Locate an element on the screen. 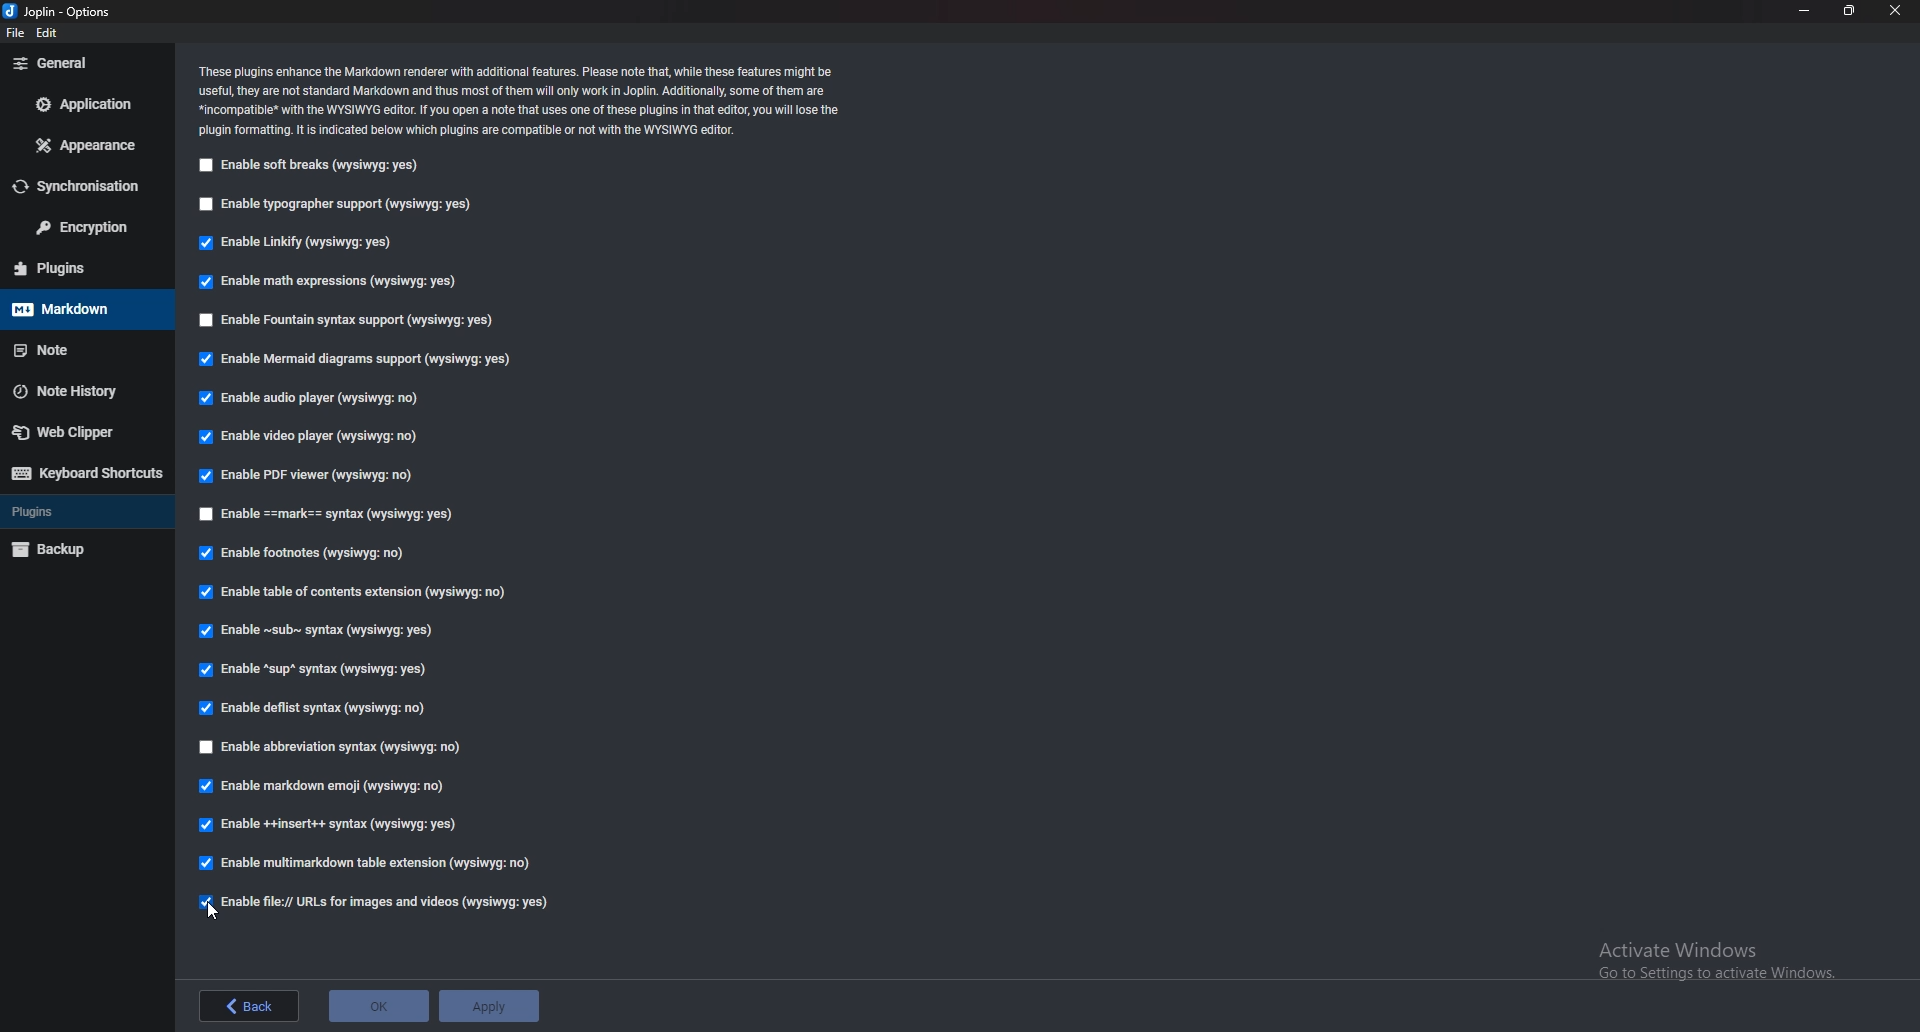 The height and width of the screenshot is (1032, 1920). Enable audio player is located at coordinates (313, 400).